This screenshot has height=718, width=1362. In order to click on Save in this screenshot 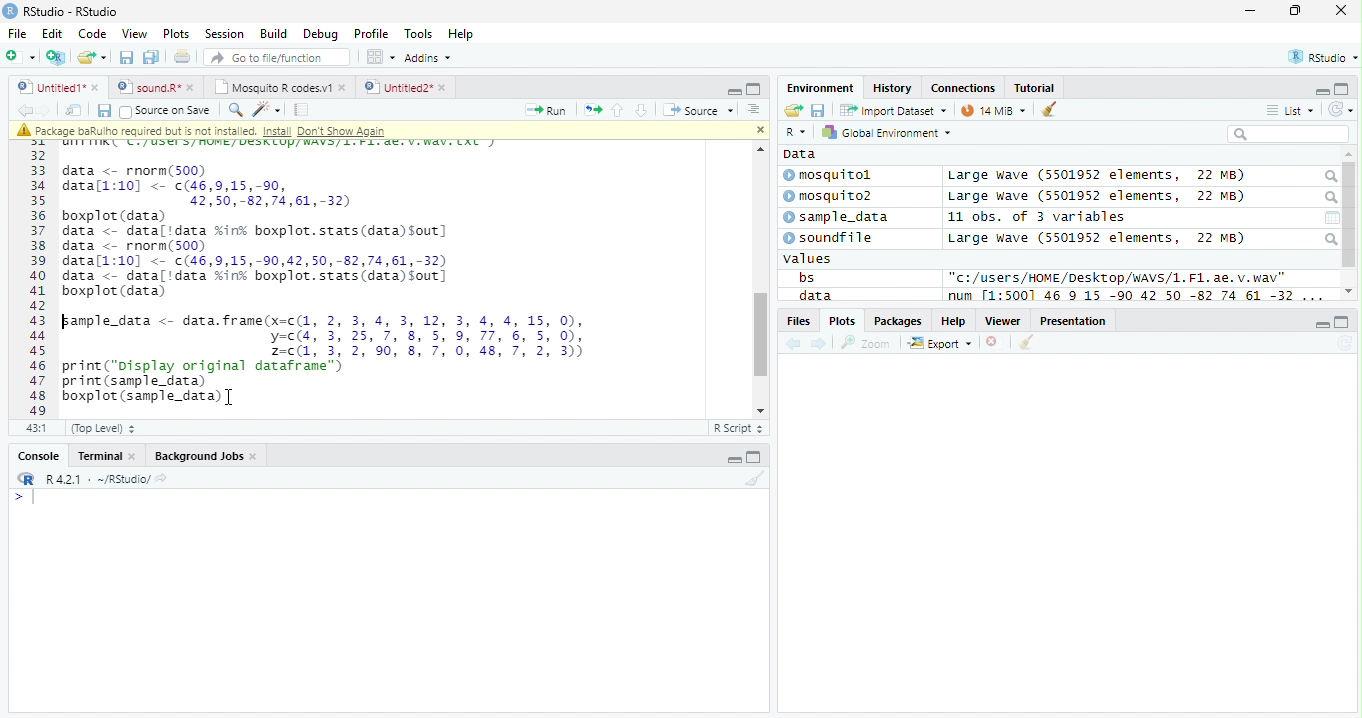, I will do `click(818, 110)`.